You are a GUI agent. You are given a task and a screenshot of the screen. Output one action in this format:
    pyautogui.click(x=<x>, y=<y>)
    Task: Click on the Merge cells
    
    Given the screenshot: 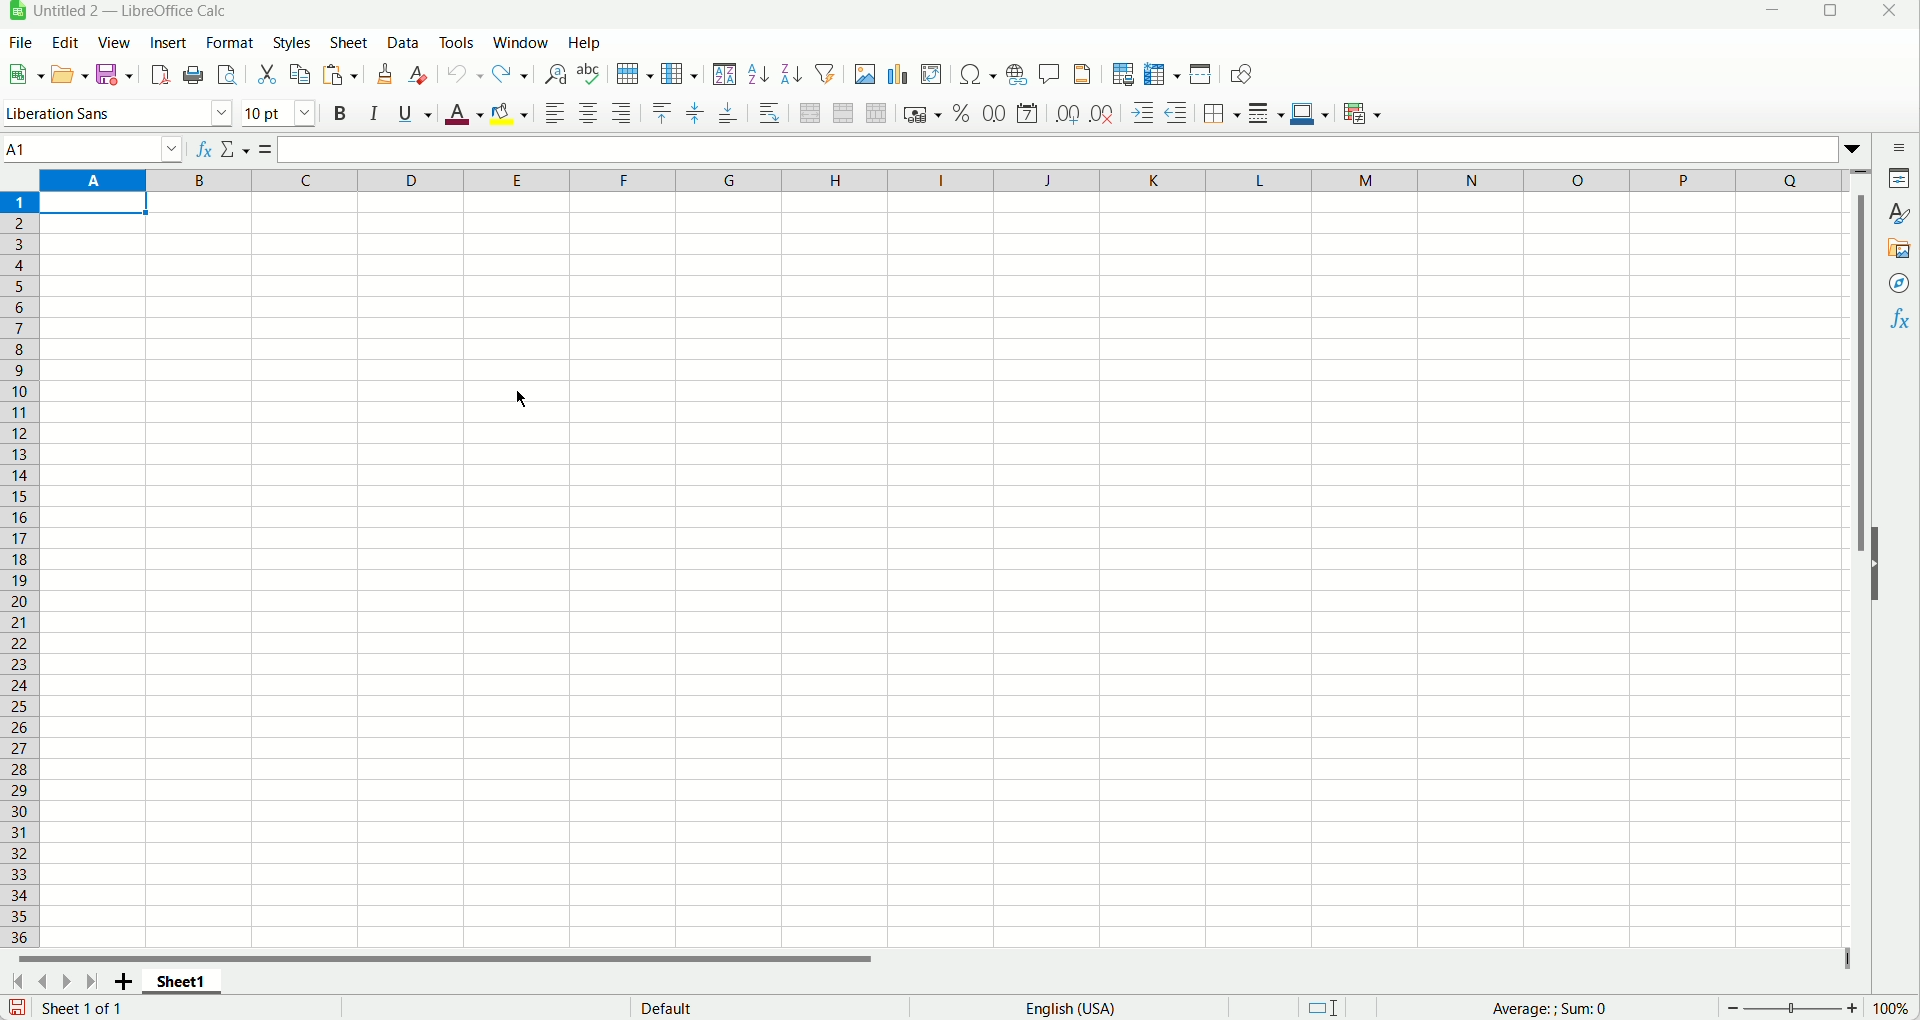 What is the action you would take?
    pyautogui.click(x=845, y=113)
    